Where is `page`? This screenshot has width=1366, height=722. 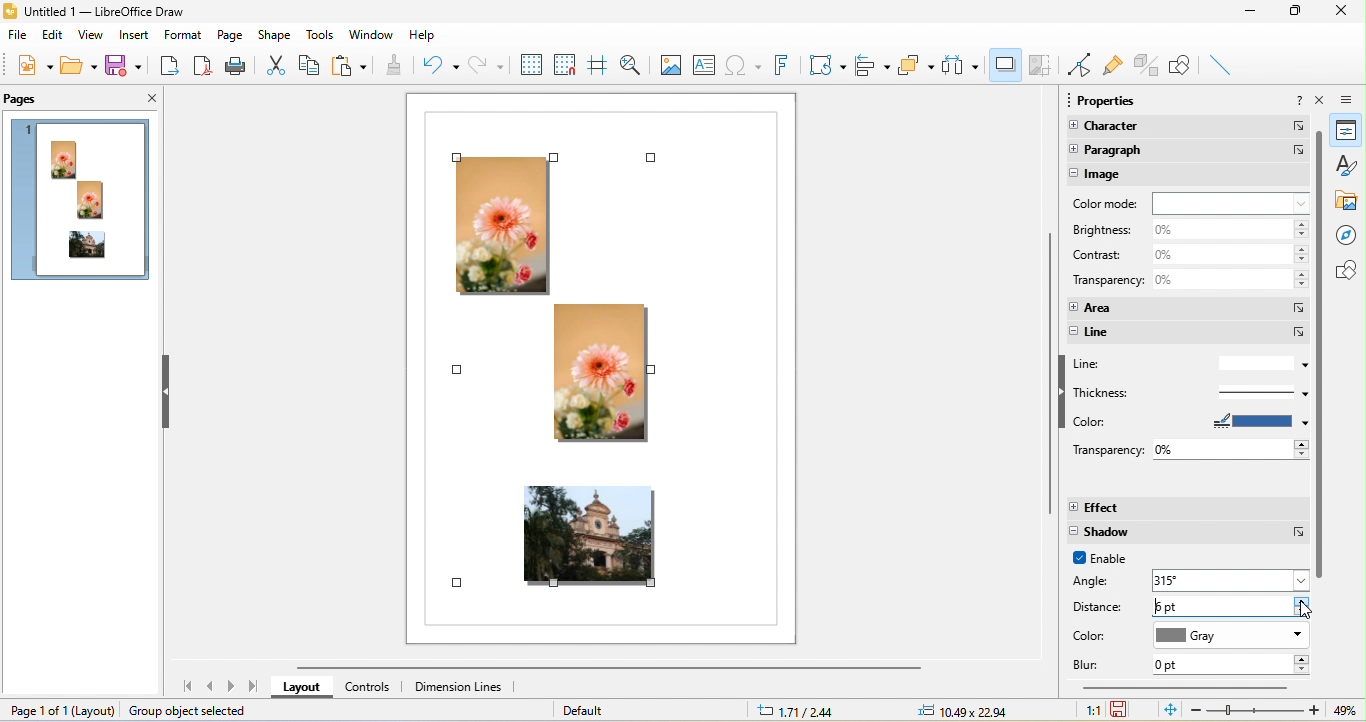
page is located at coordinates (228, 35).